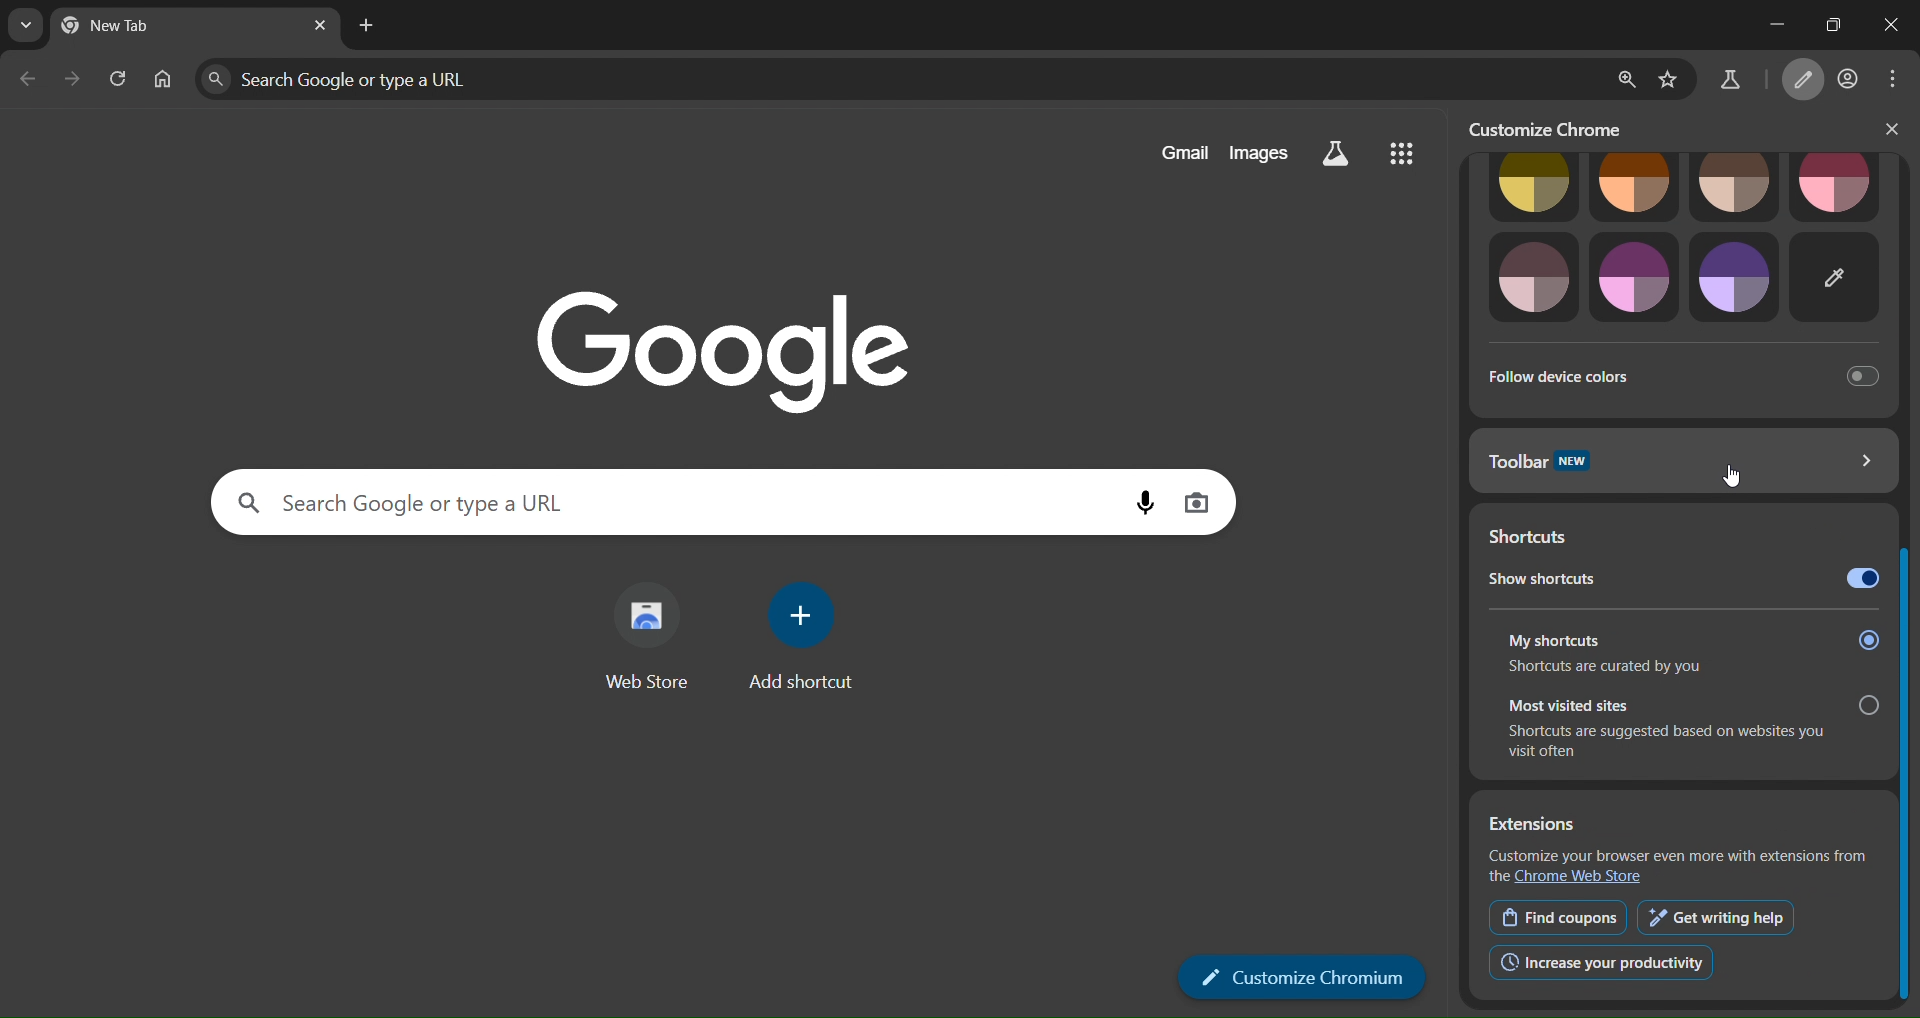 The width and height of the screenshot is (1920, 1018). Describe the element at coordinates (801, 637) in the screenshot. I see `add shortcut` at that location.